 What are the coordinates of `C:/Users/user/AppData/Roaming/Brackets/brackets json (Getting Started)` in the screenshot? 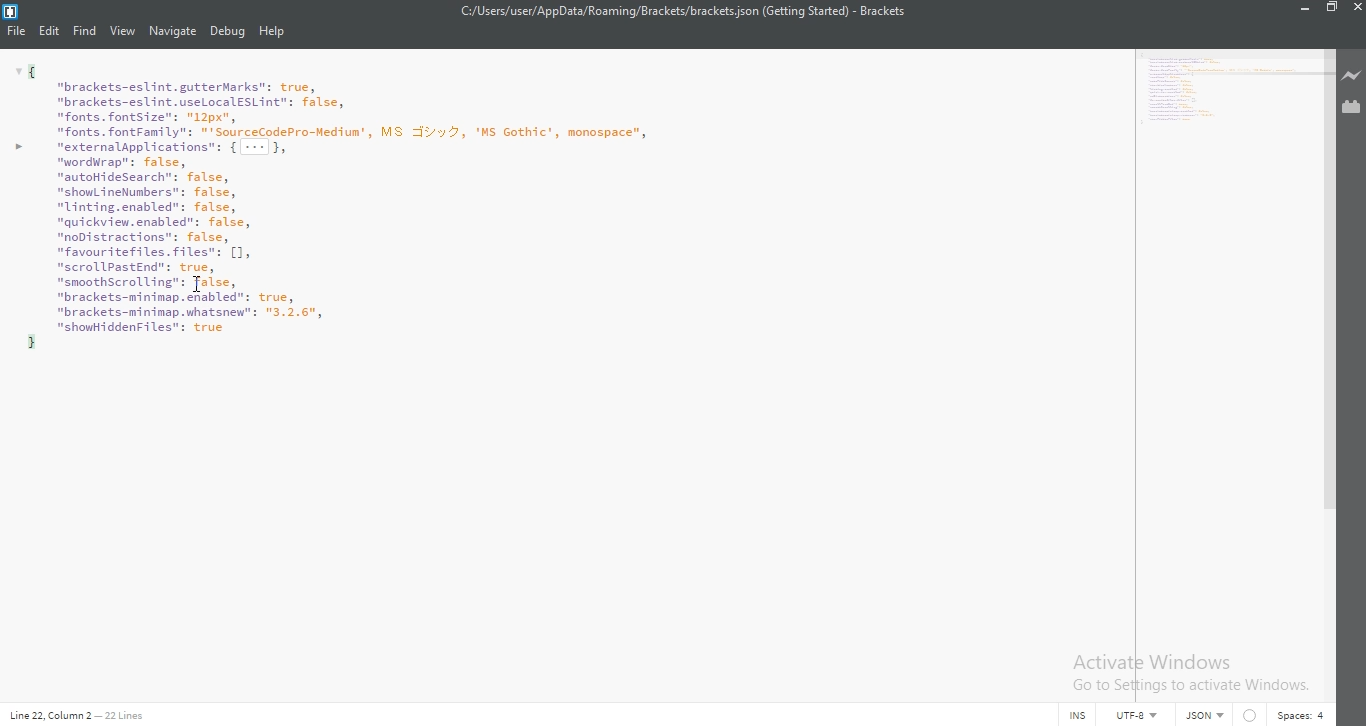 It's located at (643, 13).